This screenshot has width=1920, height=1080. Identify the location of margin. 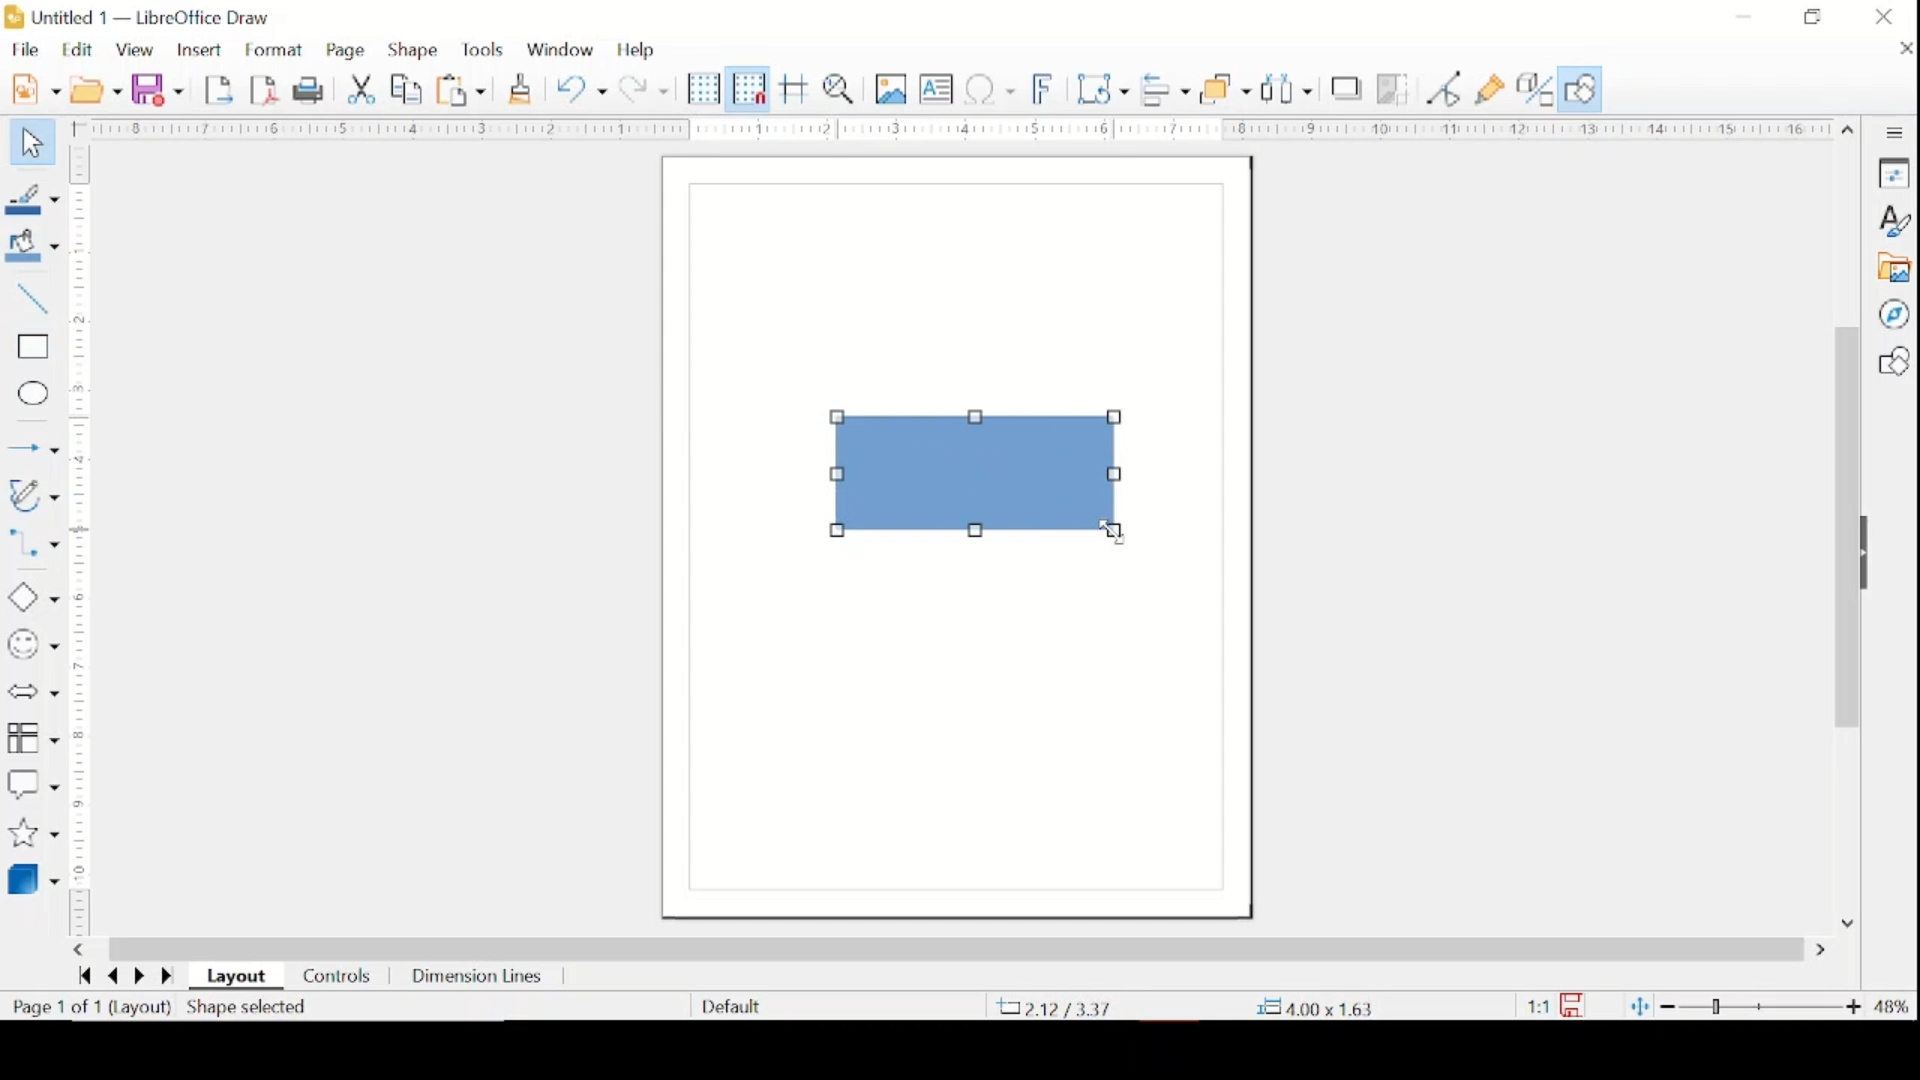
(80, 540).